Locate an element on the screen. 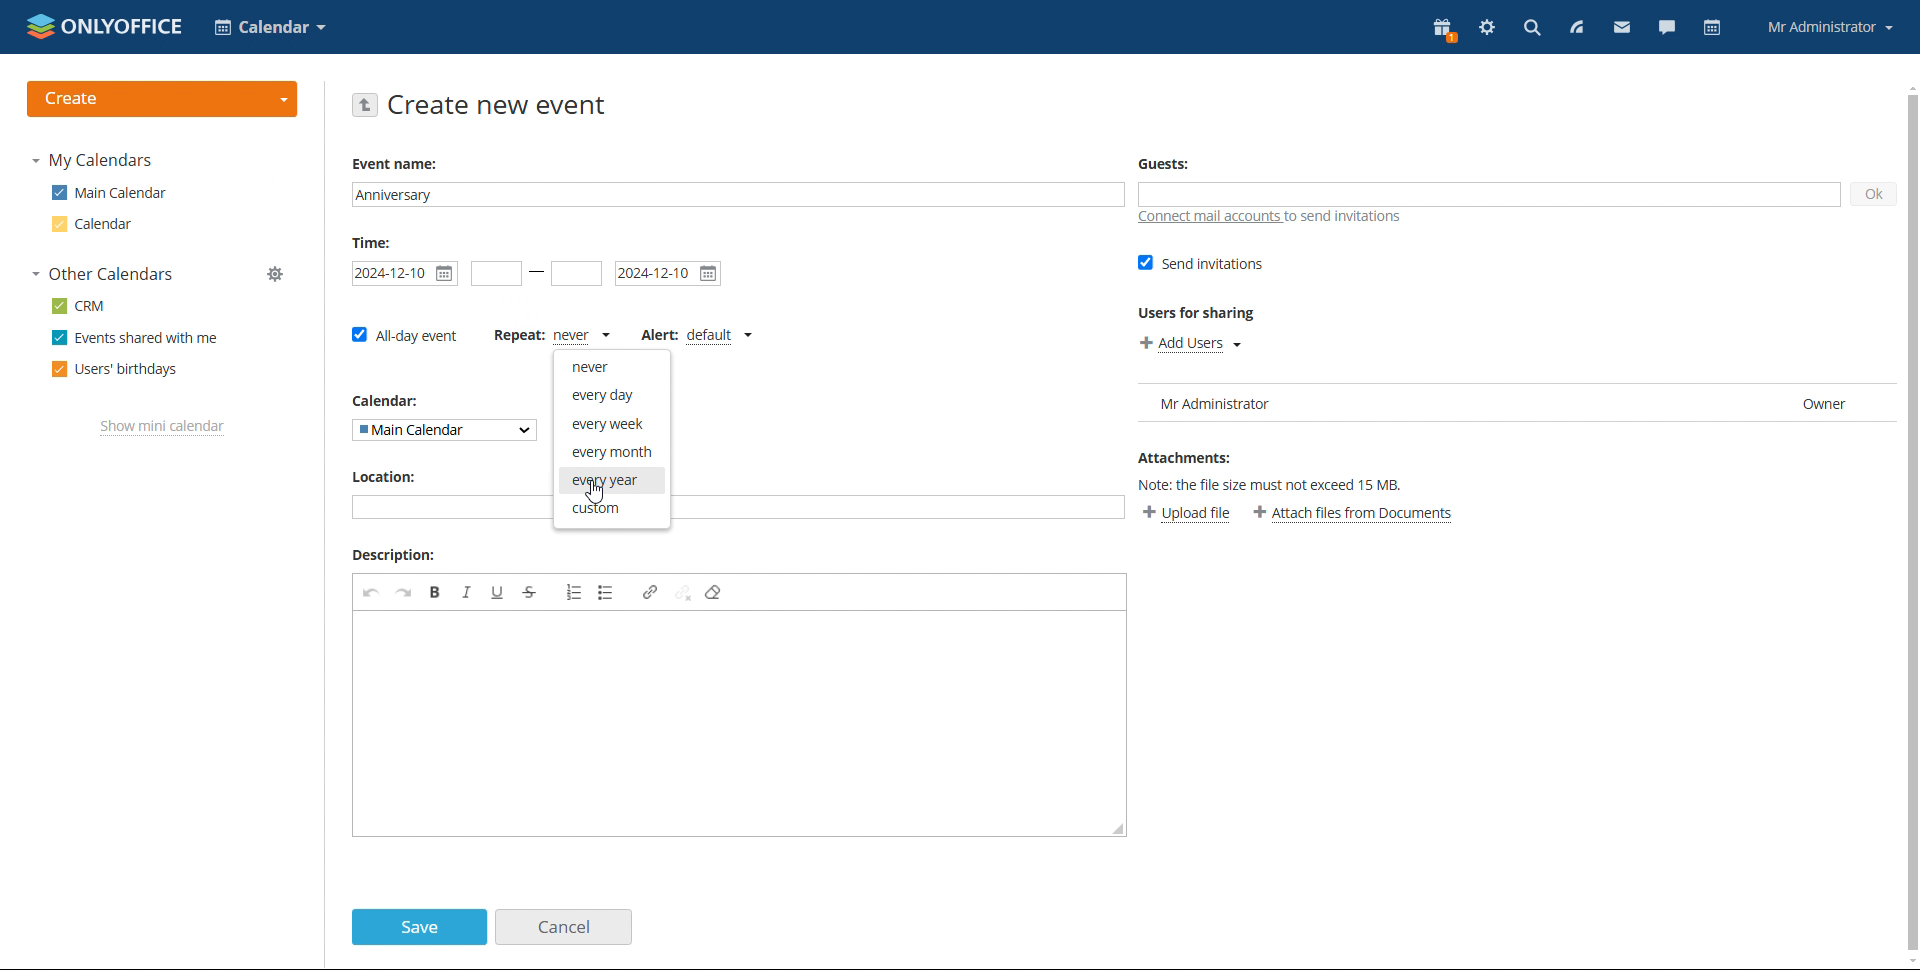 This screenshot has width=1920, height=970. present is located at coordinates (1442, 30).